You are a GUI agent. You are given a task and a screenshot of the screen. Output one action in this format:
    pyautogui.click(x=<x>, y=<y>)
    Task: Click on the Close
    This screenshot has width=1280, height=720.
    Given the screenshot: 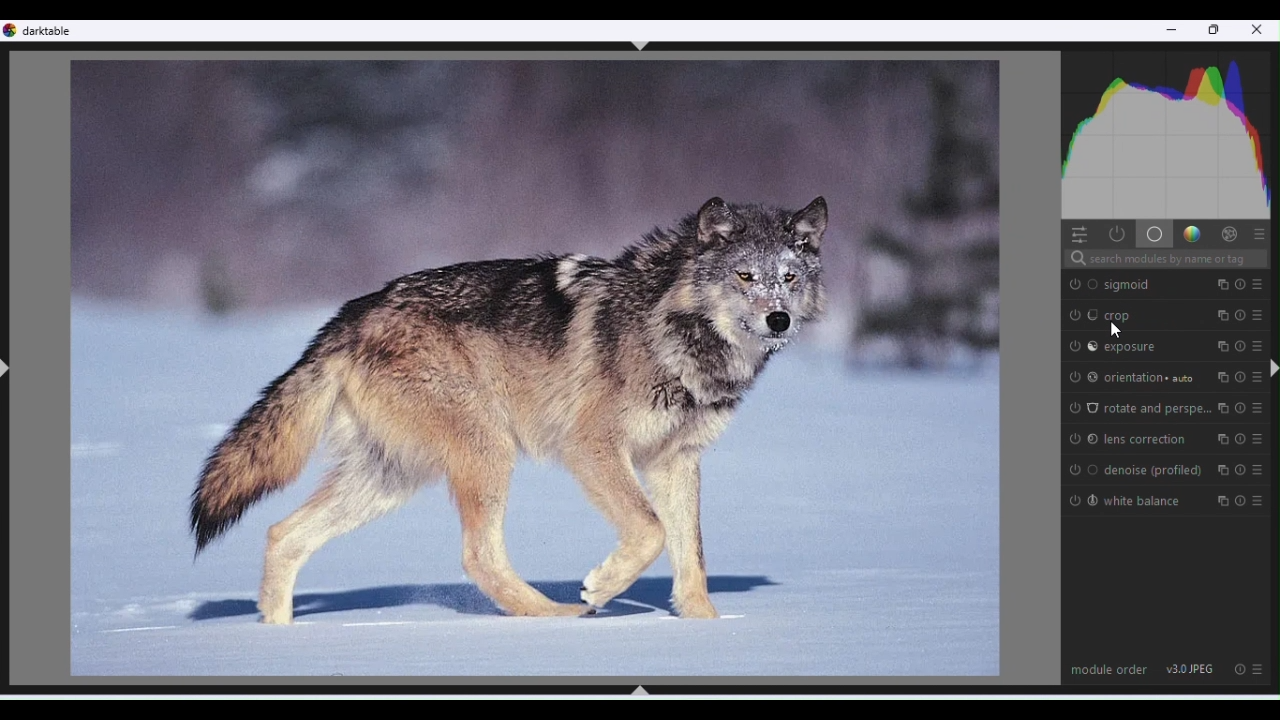 What is the action you would take?
    pyautogui.click(x=1258, y=32)
    